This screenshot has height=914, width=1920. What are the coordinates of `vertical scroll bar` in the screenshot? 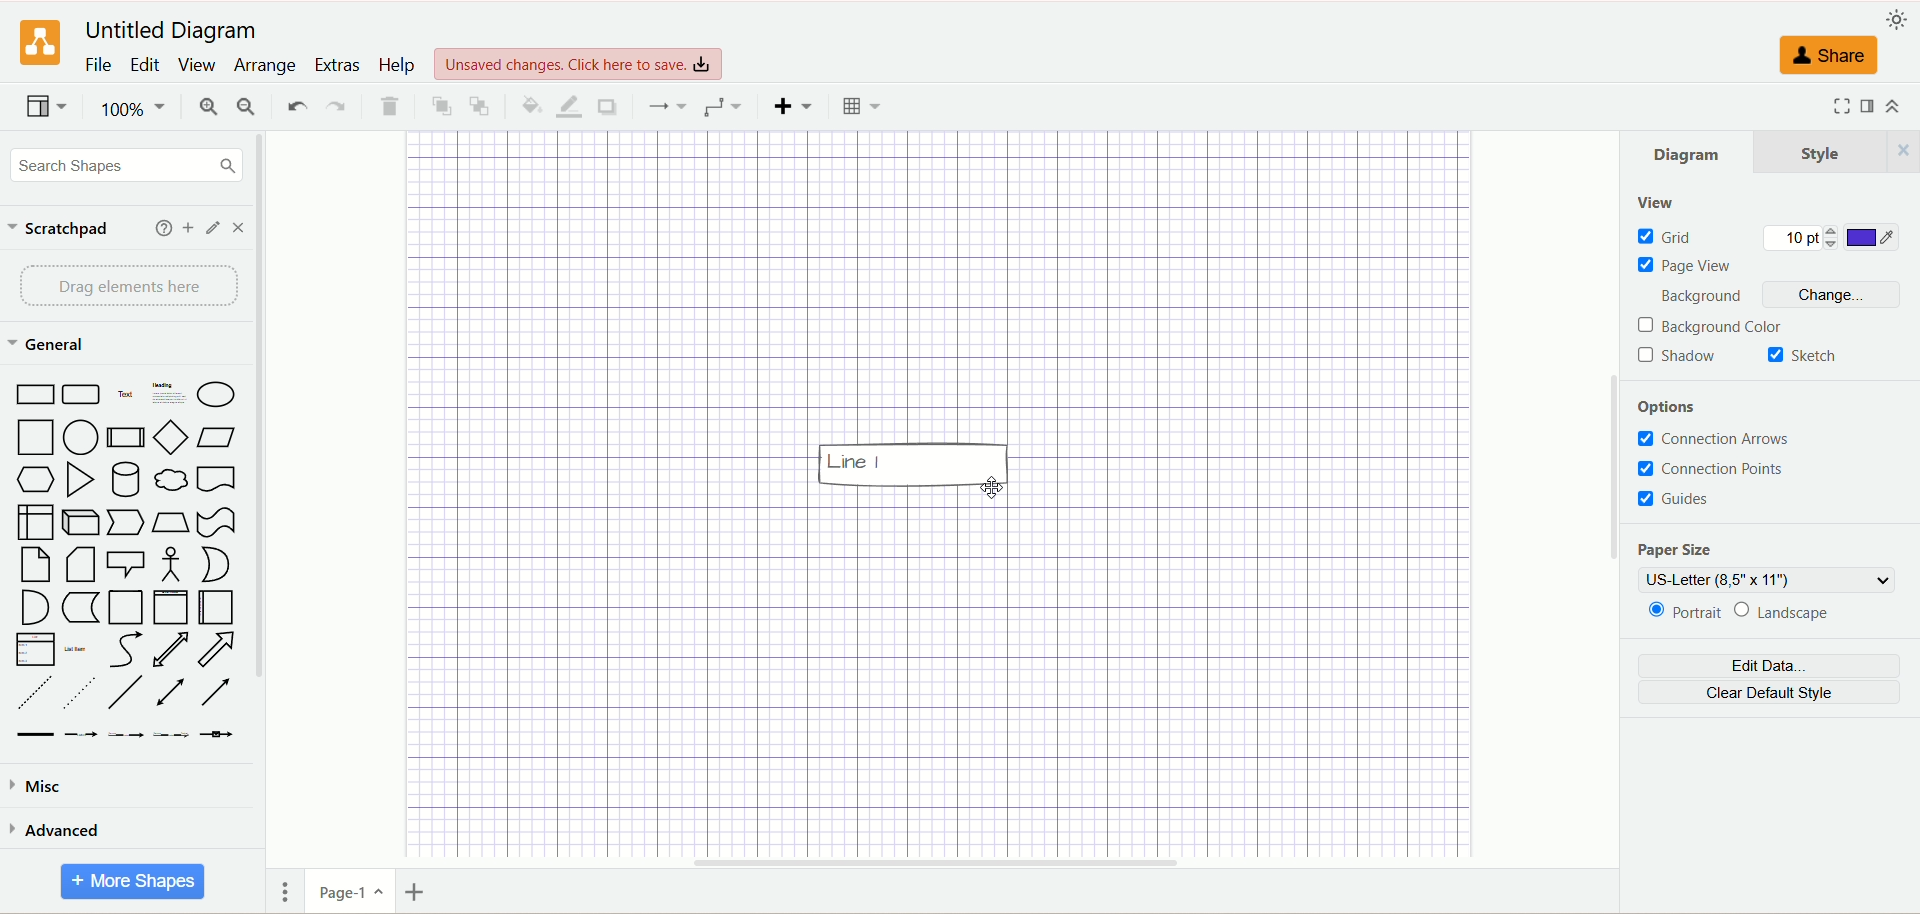 It's located at (262, 499).